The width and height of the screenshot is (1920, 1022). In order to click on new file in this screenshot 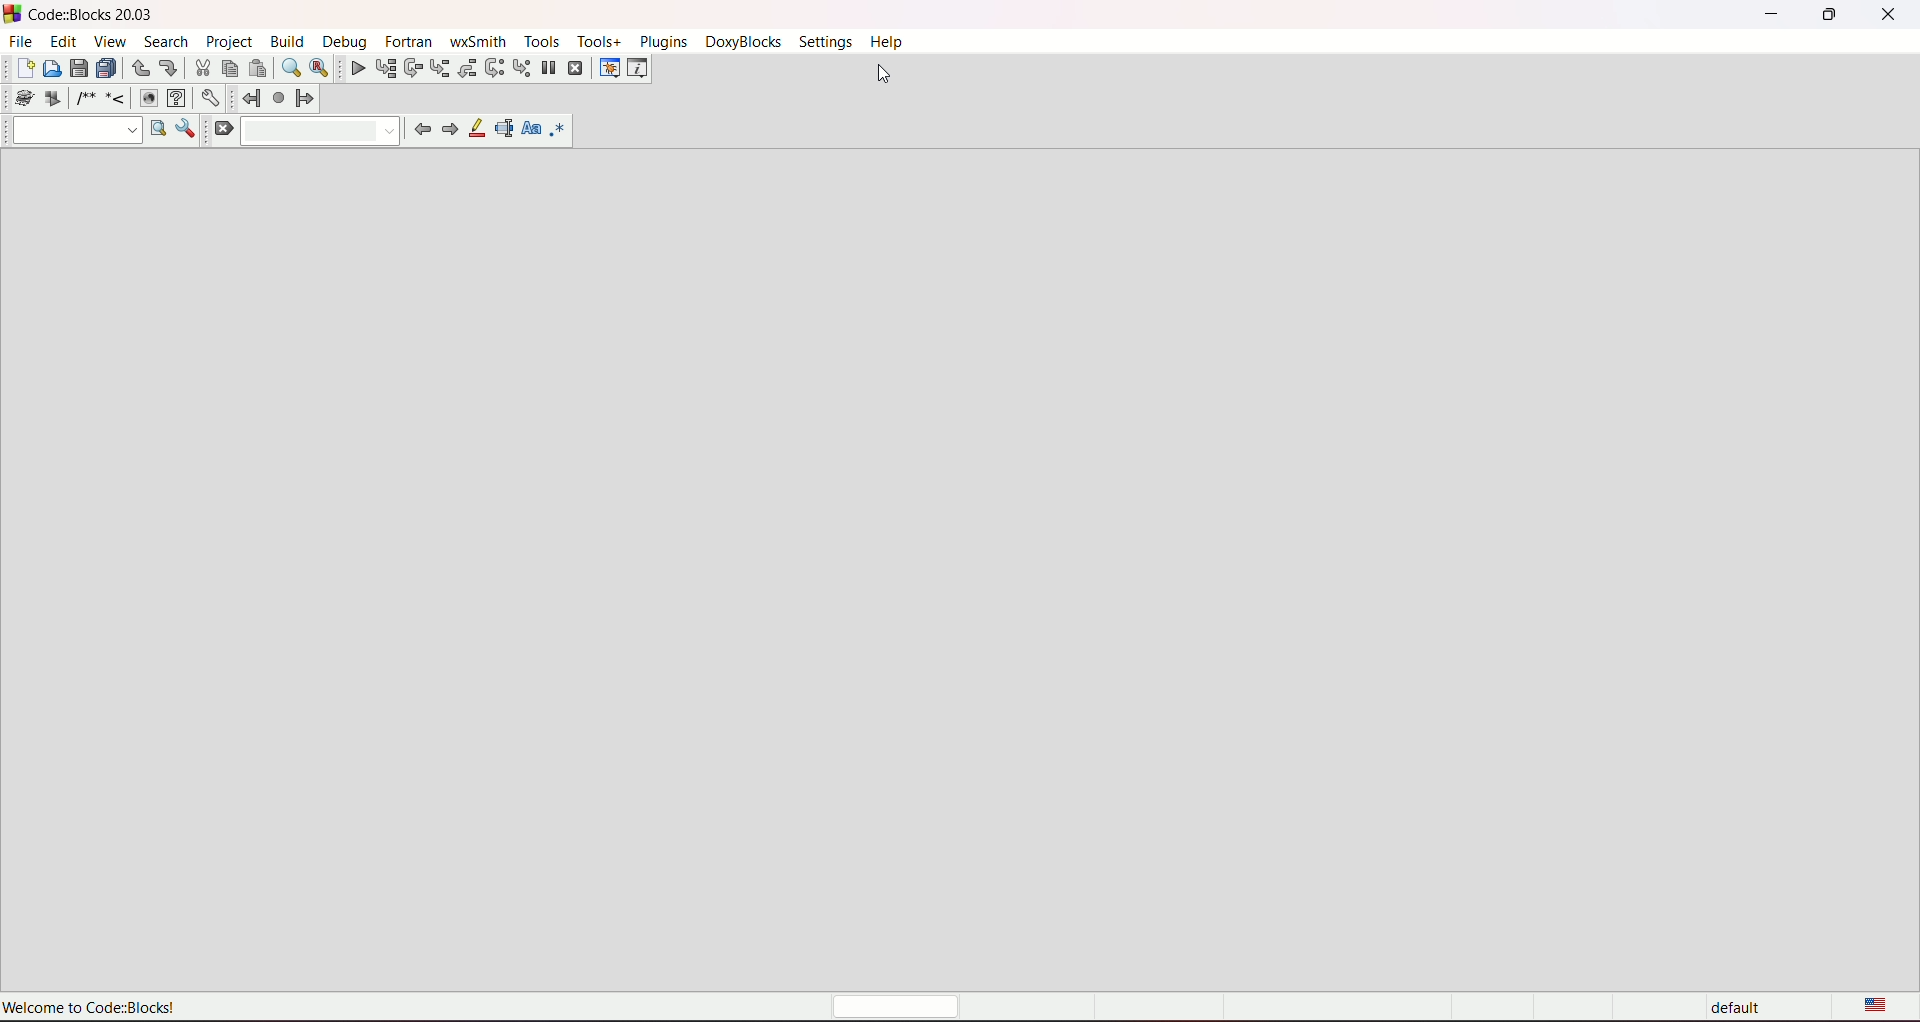, I will do `click(23, 68)`.